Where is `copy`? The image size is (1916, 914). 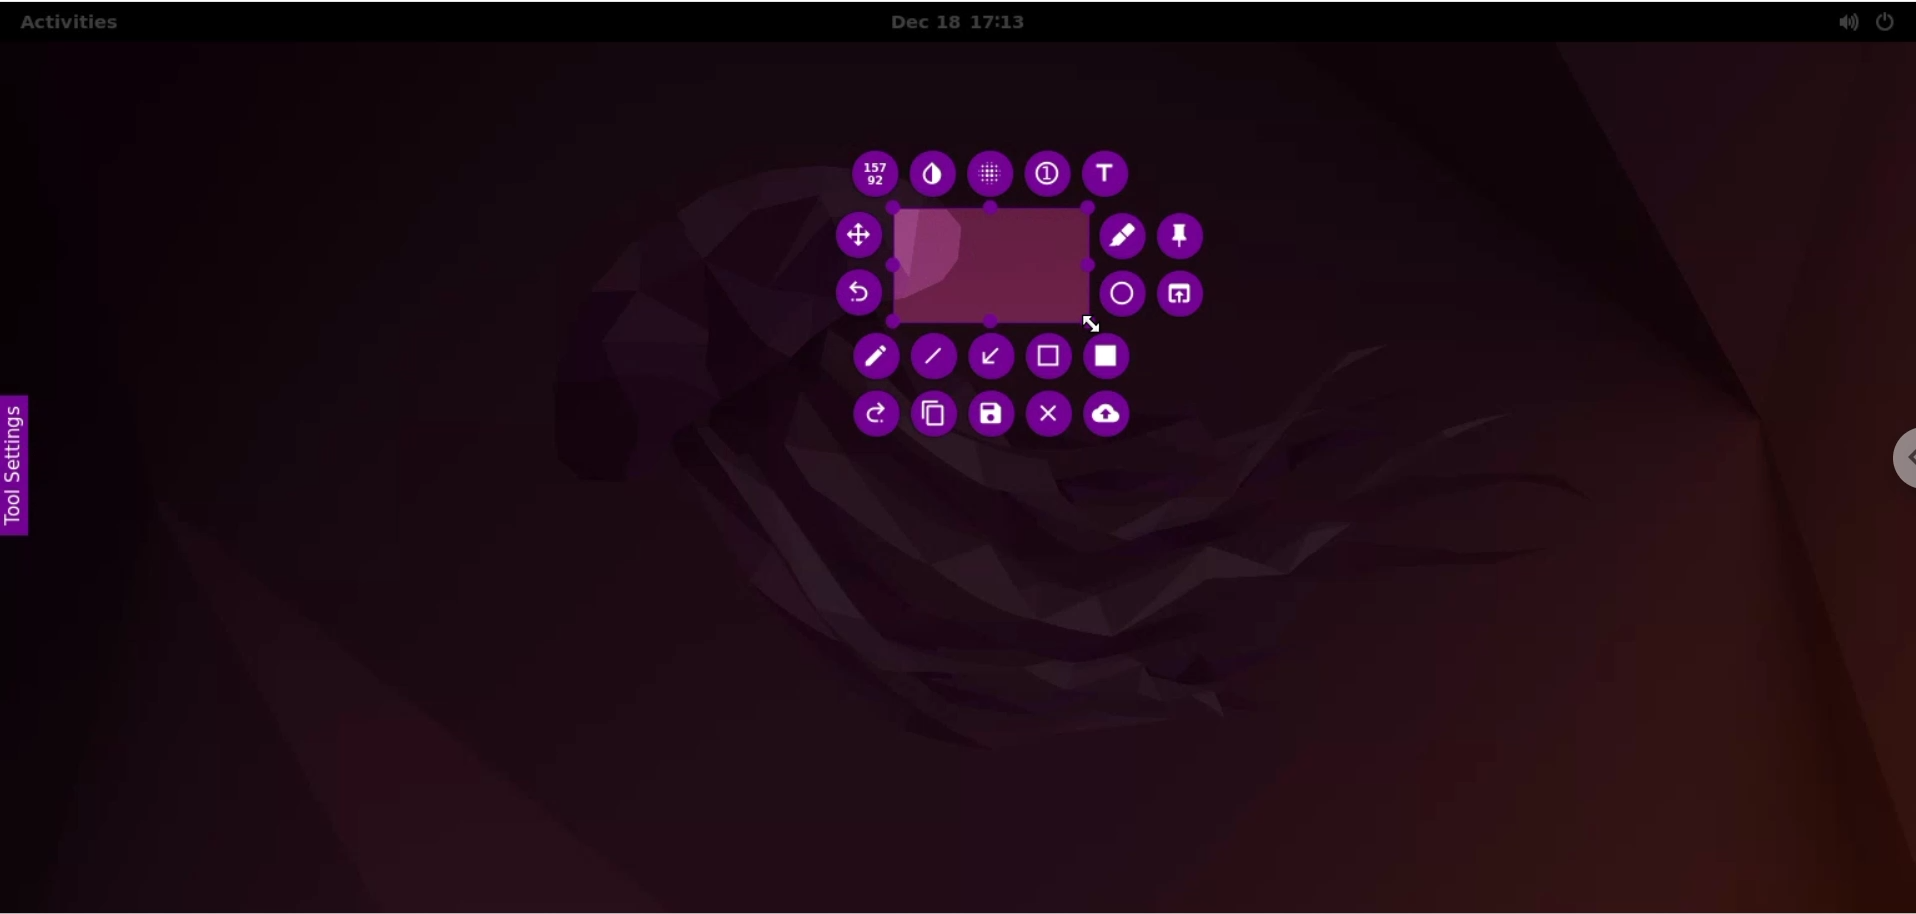 copy is located at coordinates (935, 416).